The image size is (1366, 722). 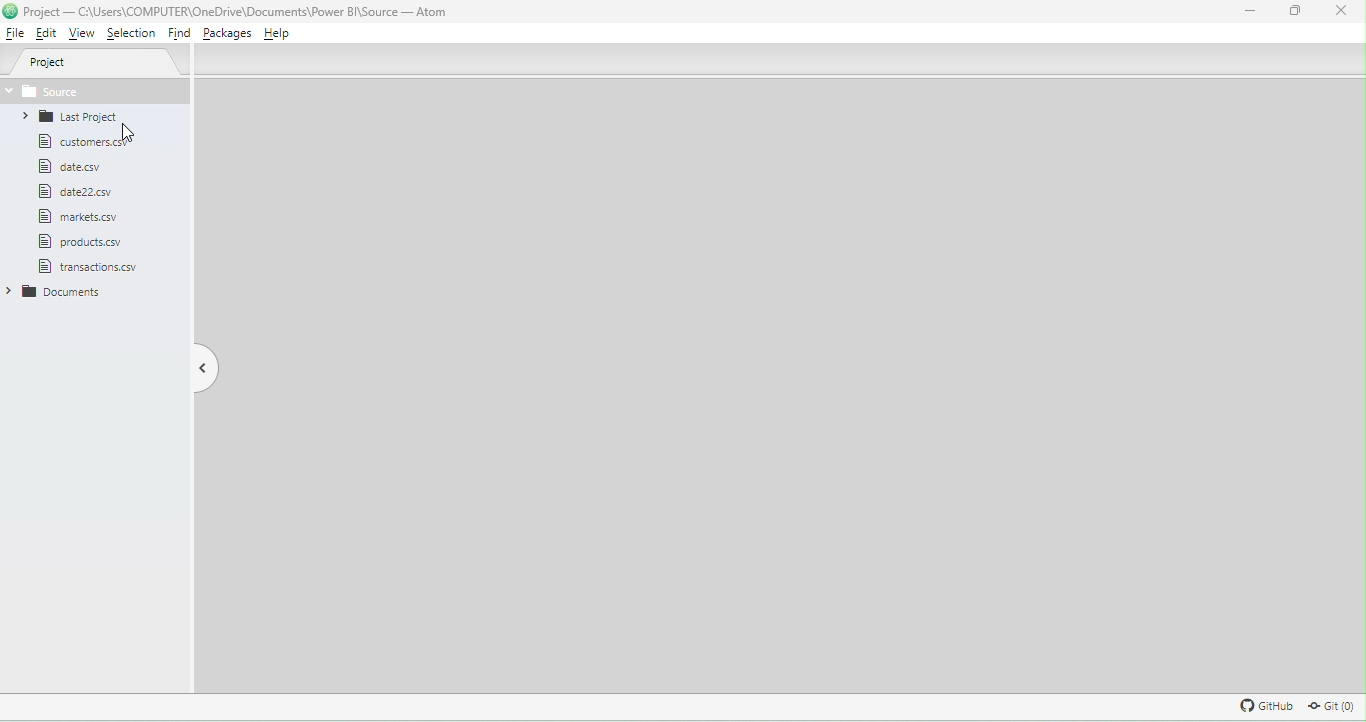 What do you see at coordinates (228, 34) in the screenshot?
I see `Packages` at bounding box center [228, 34].